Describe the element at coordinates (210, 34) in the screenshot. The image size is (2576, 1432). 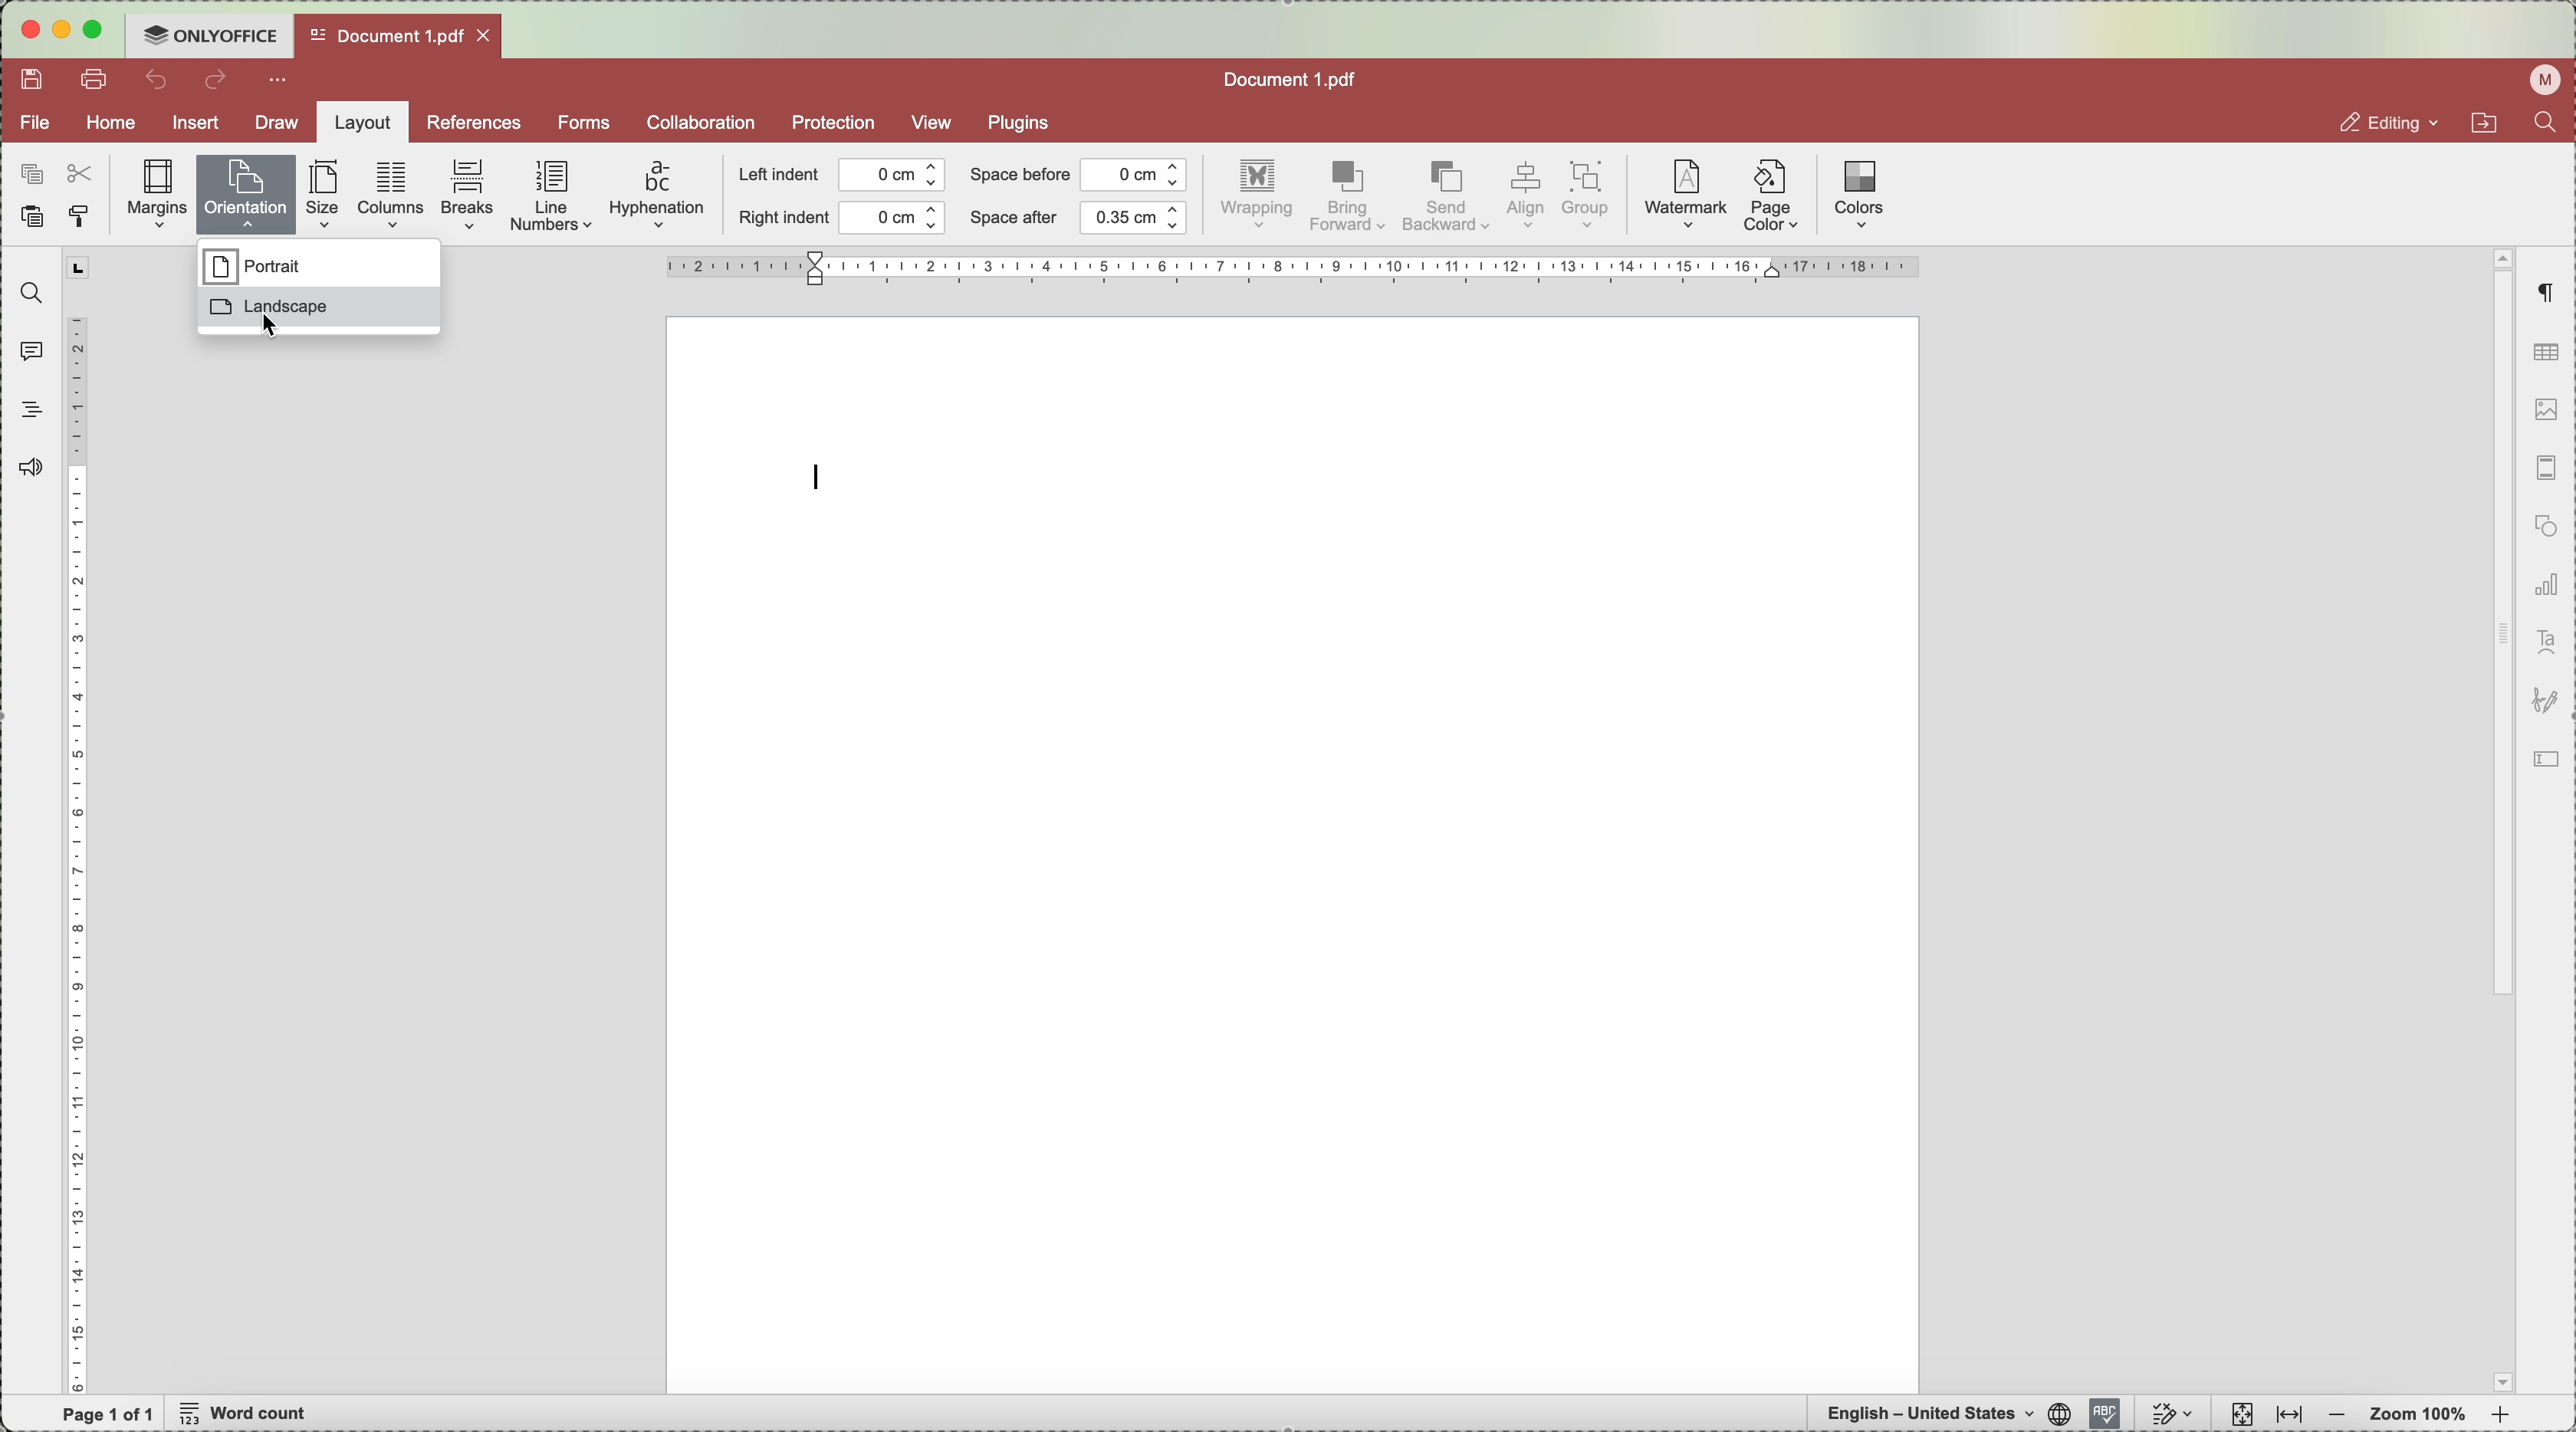
I see `Only office` at that location.